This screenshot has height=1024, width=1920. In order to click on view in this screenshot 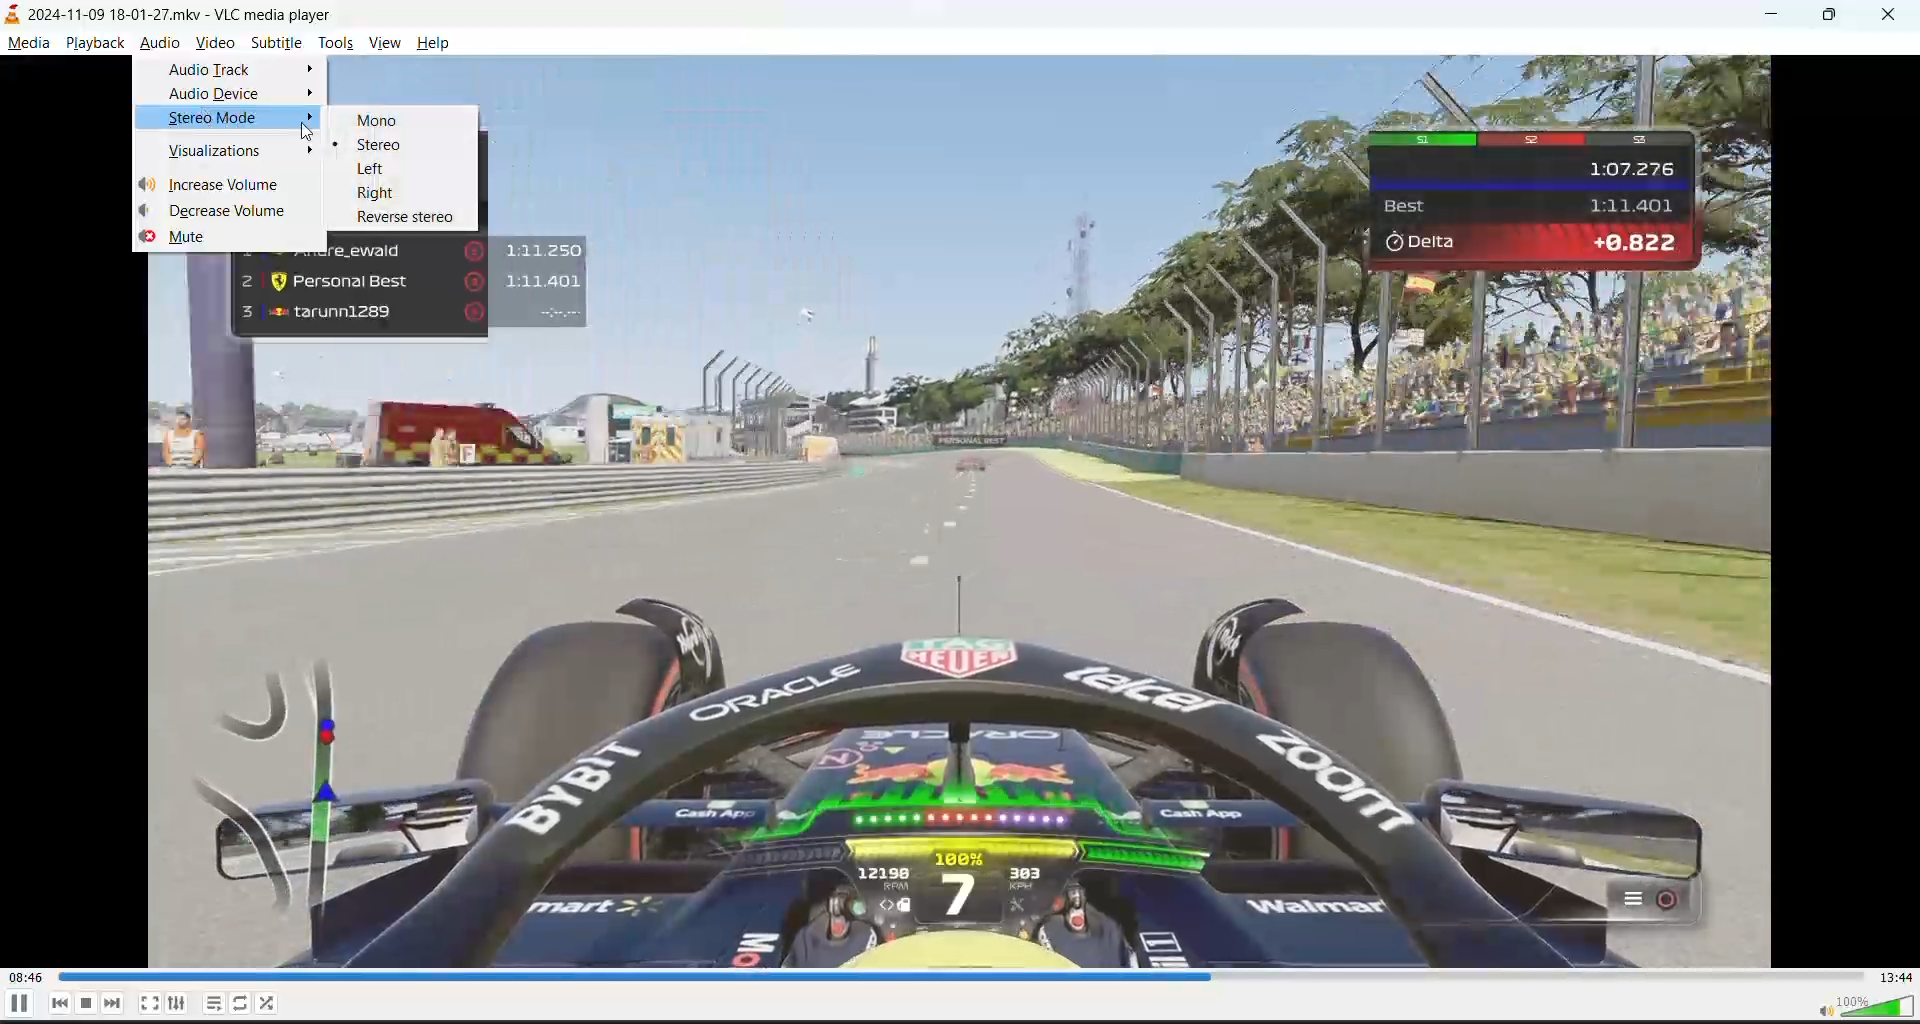, I will do `click(383, 42)`.